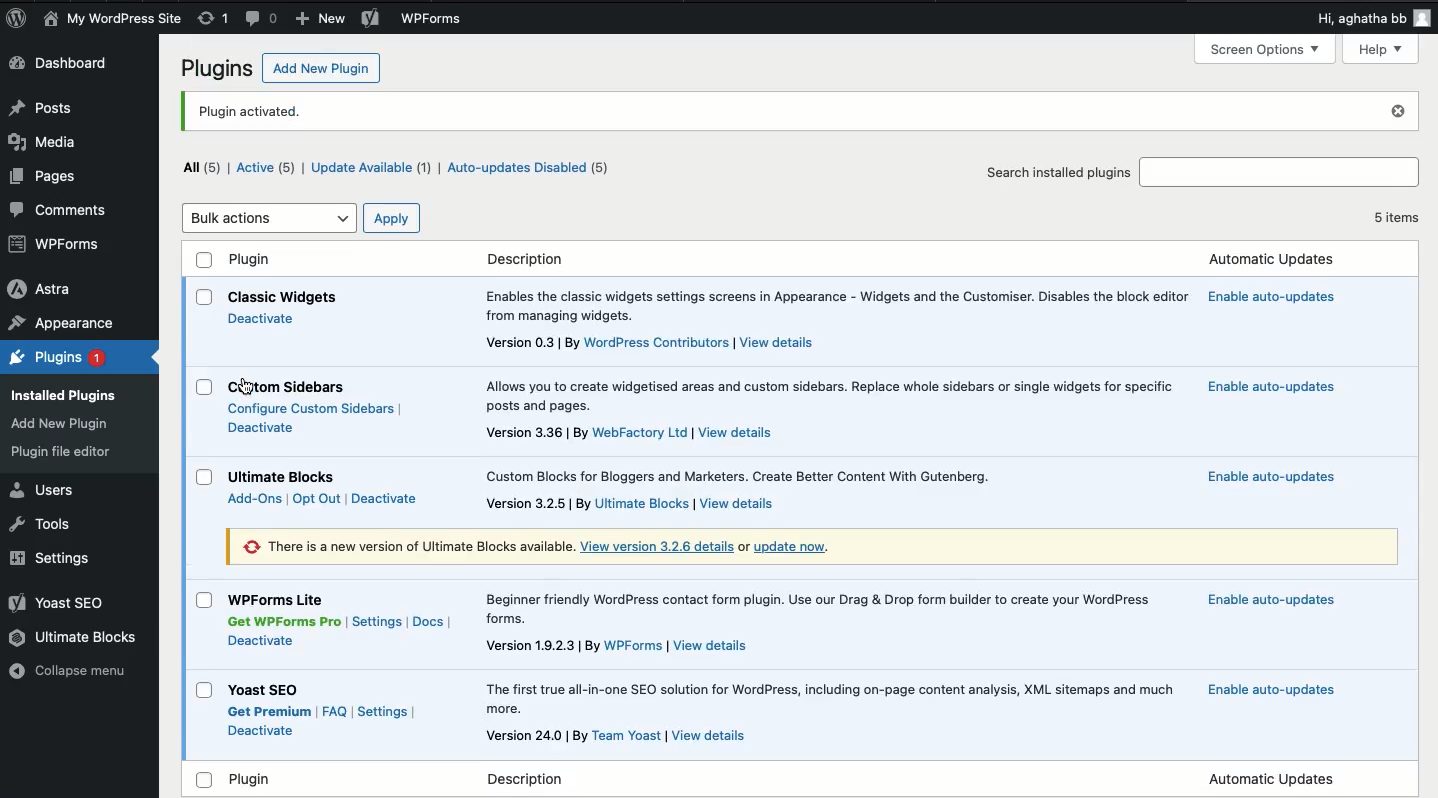  Describe the element at coordinates (1275, 388) in the screenshot. I see `Automatic updates` at that location.